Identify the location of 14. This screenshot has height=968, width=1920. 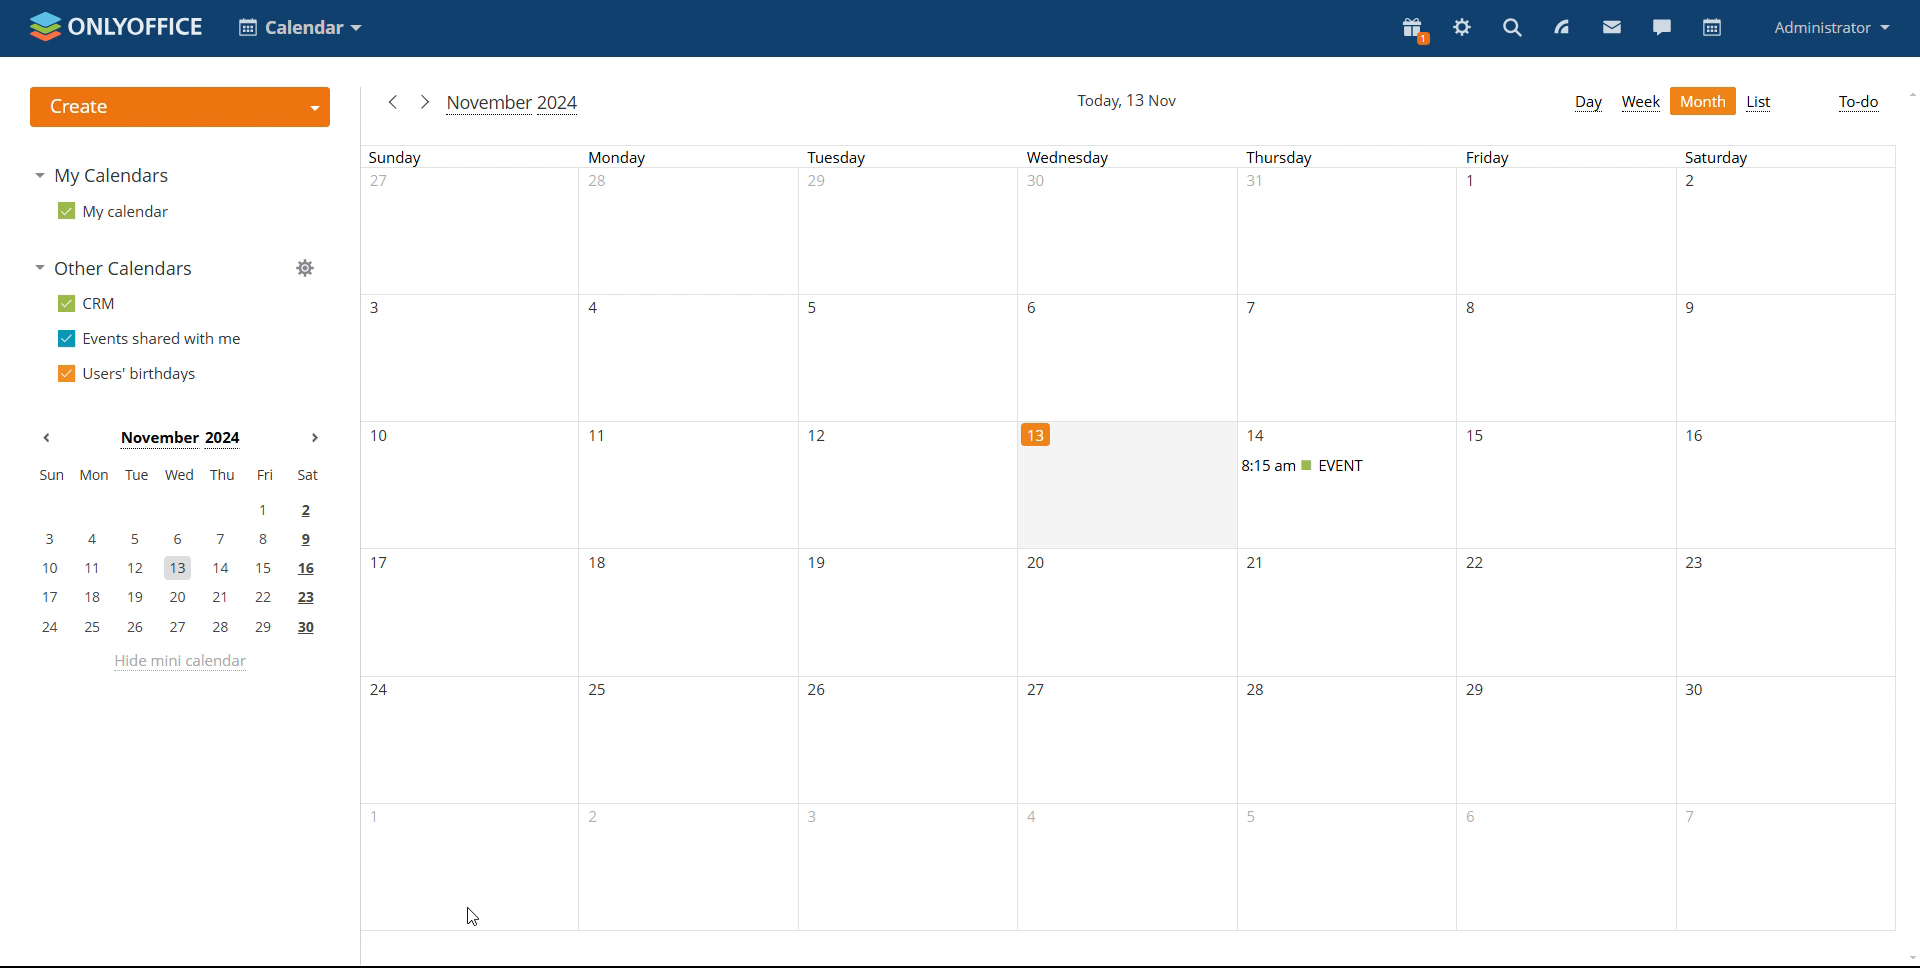
(1263, 432).